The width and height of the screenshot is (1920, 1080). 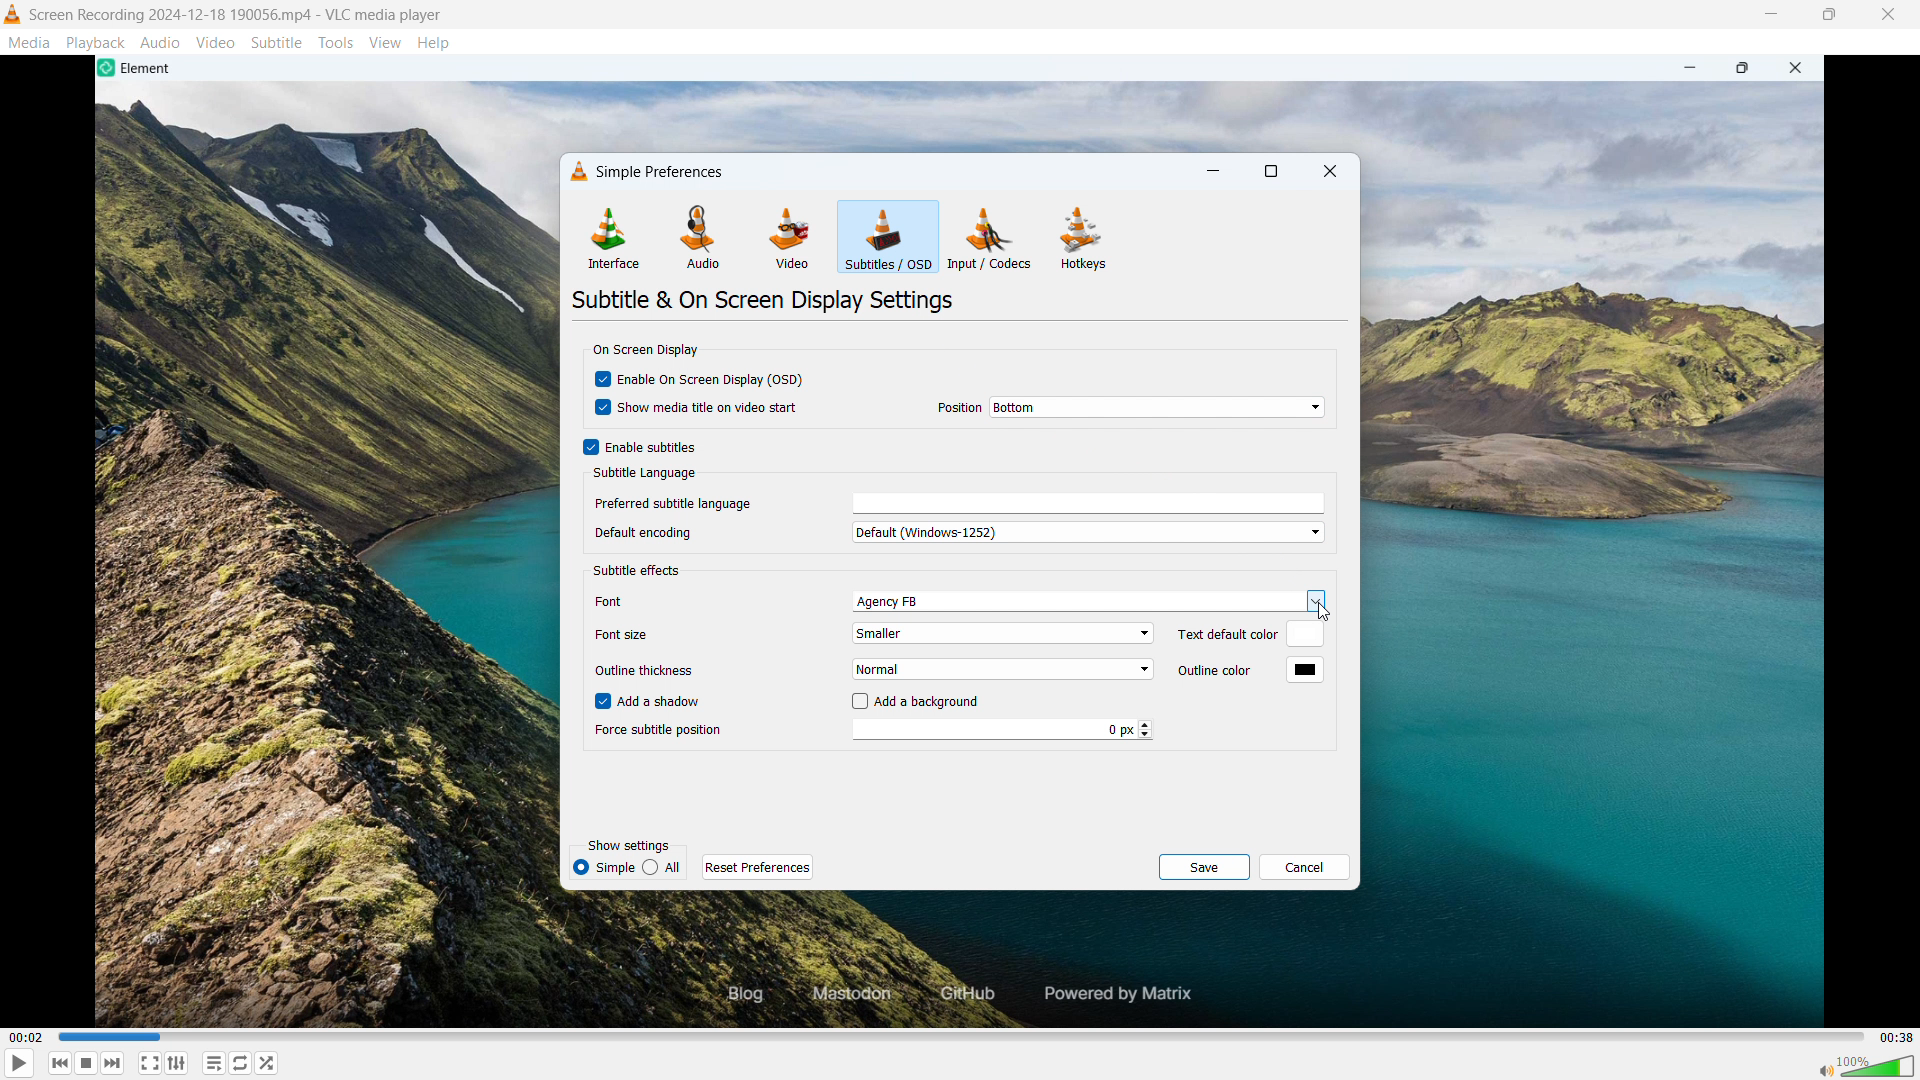 What do you see at coordinates (764, 300) in the screenshot?
I see `subtittles & on screen display settings` at bounding box center [764, 300].